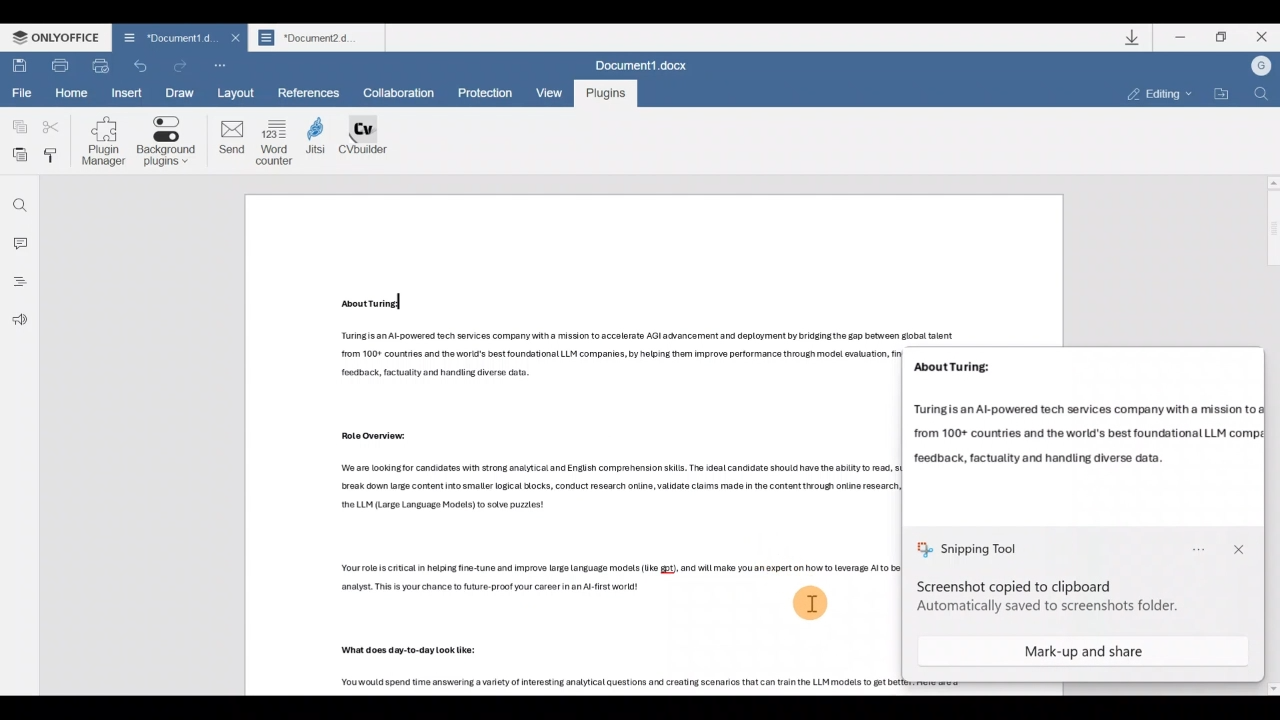 The height and width of the screenshot is (720, 1280). I want to click on Save, so click(19, 64).